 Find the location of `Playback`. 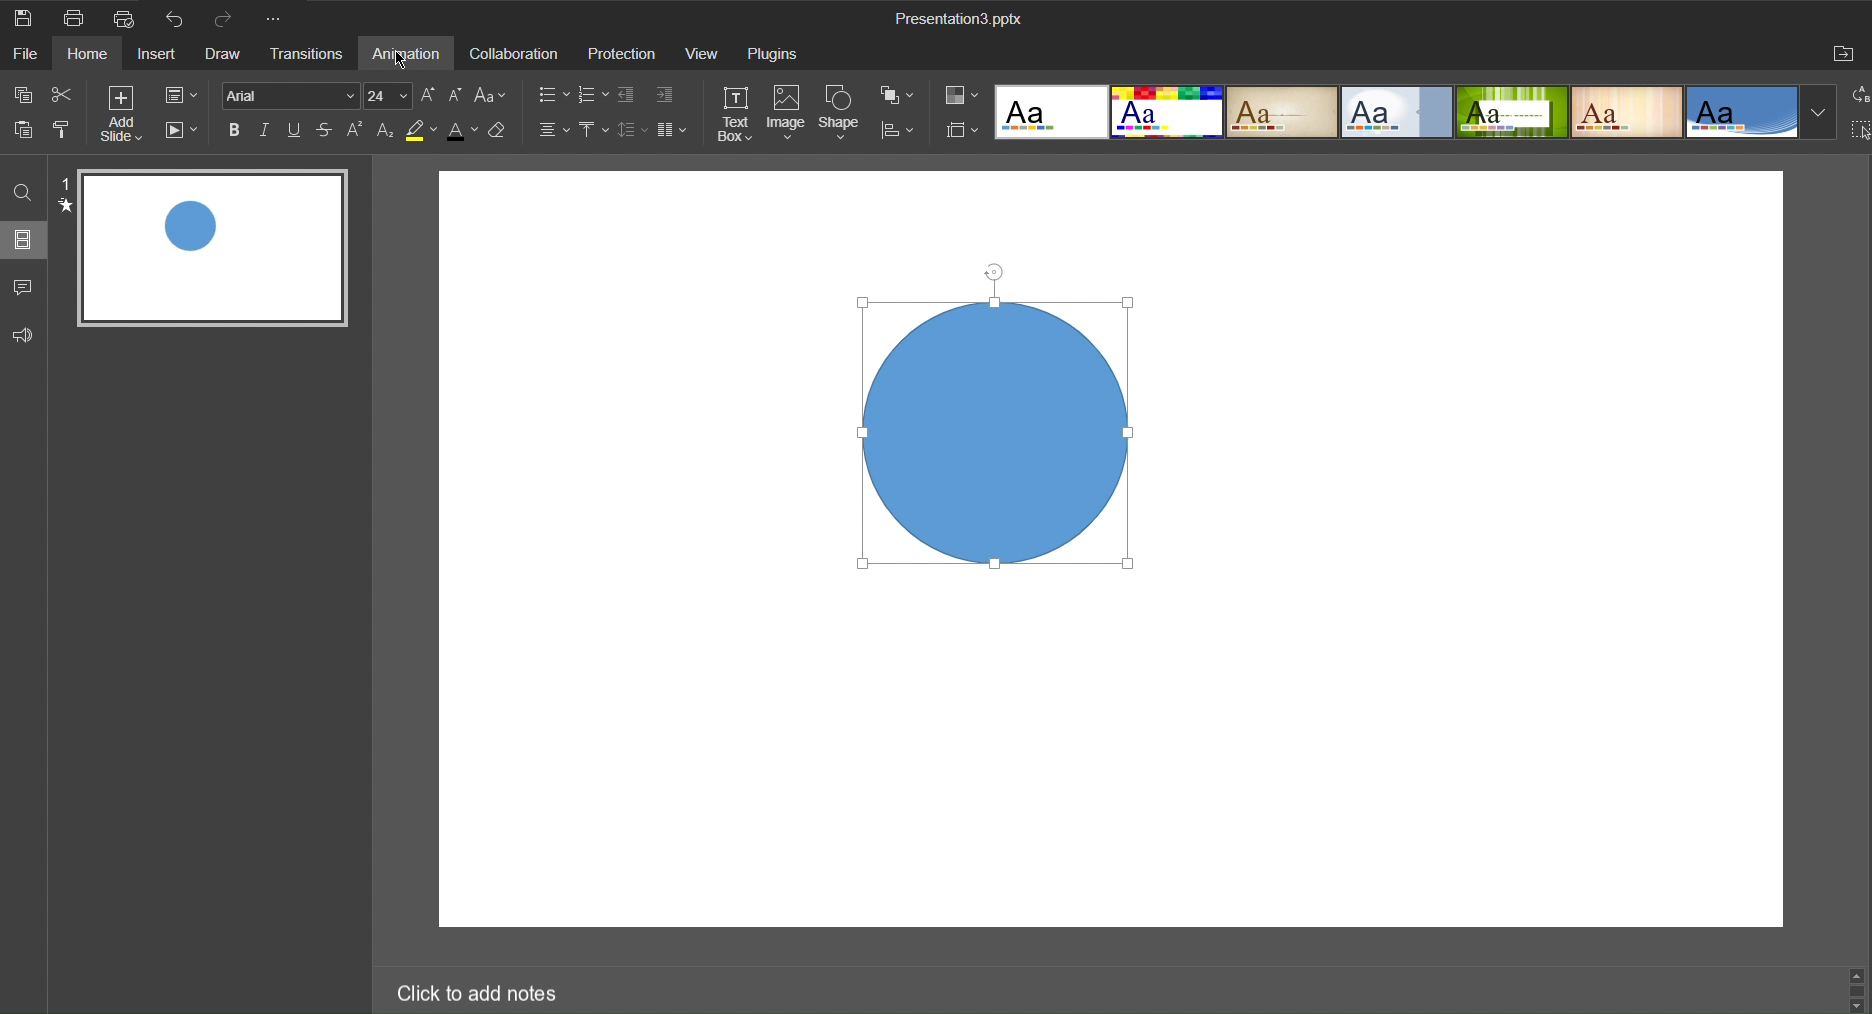

Playback is located at coordinates (184, 133).